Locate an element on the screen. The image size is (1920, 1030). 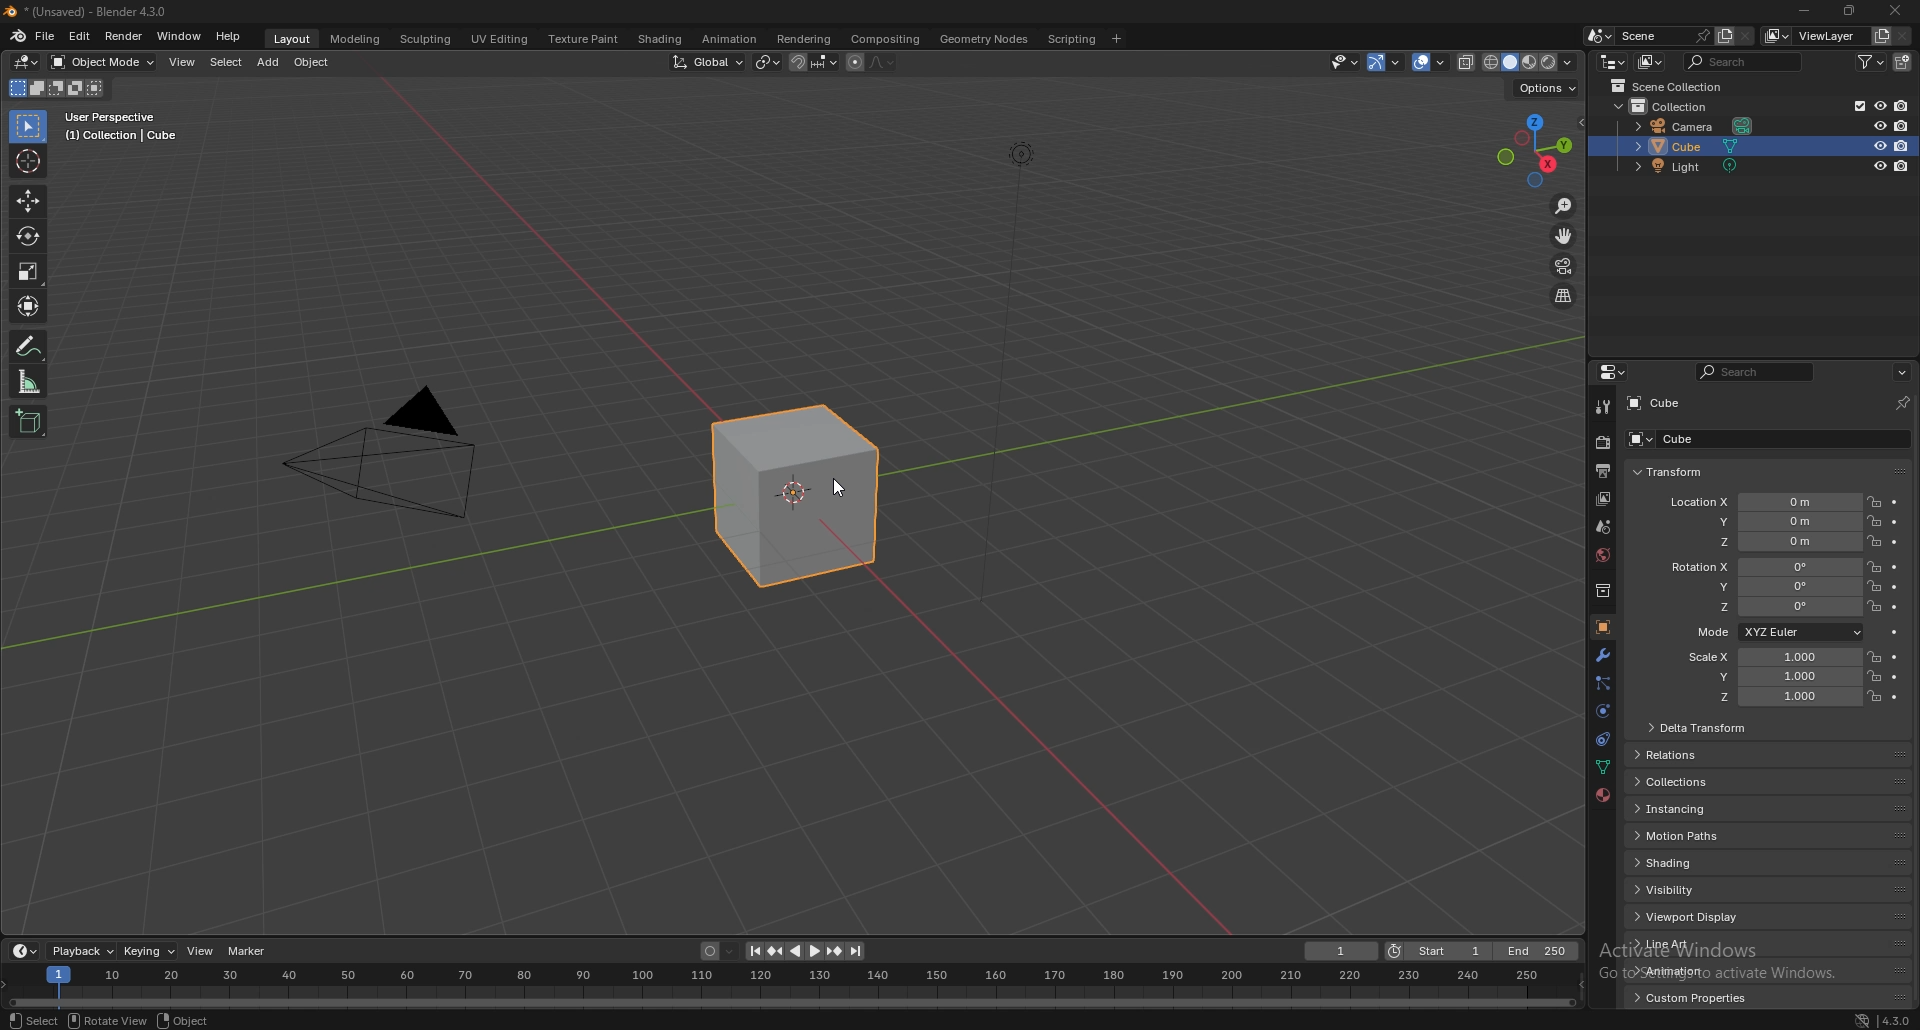
window is located at coordinates (179, 37).